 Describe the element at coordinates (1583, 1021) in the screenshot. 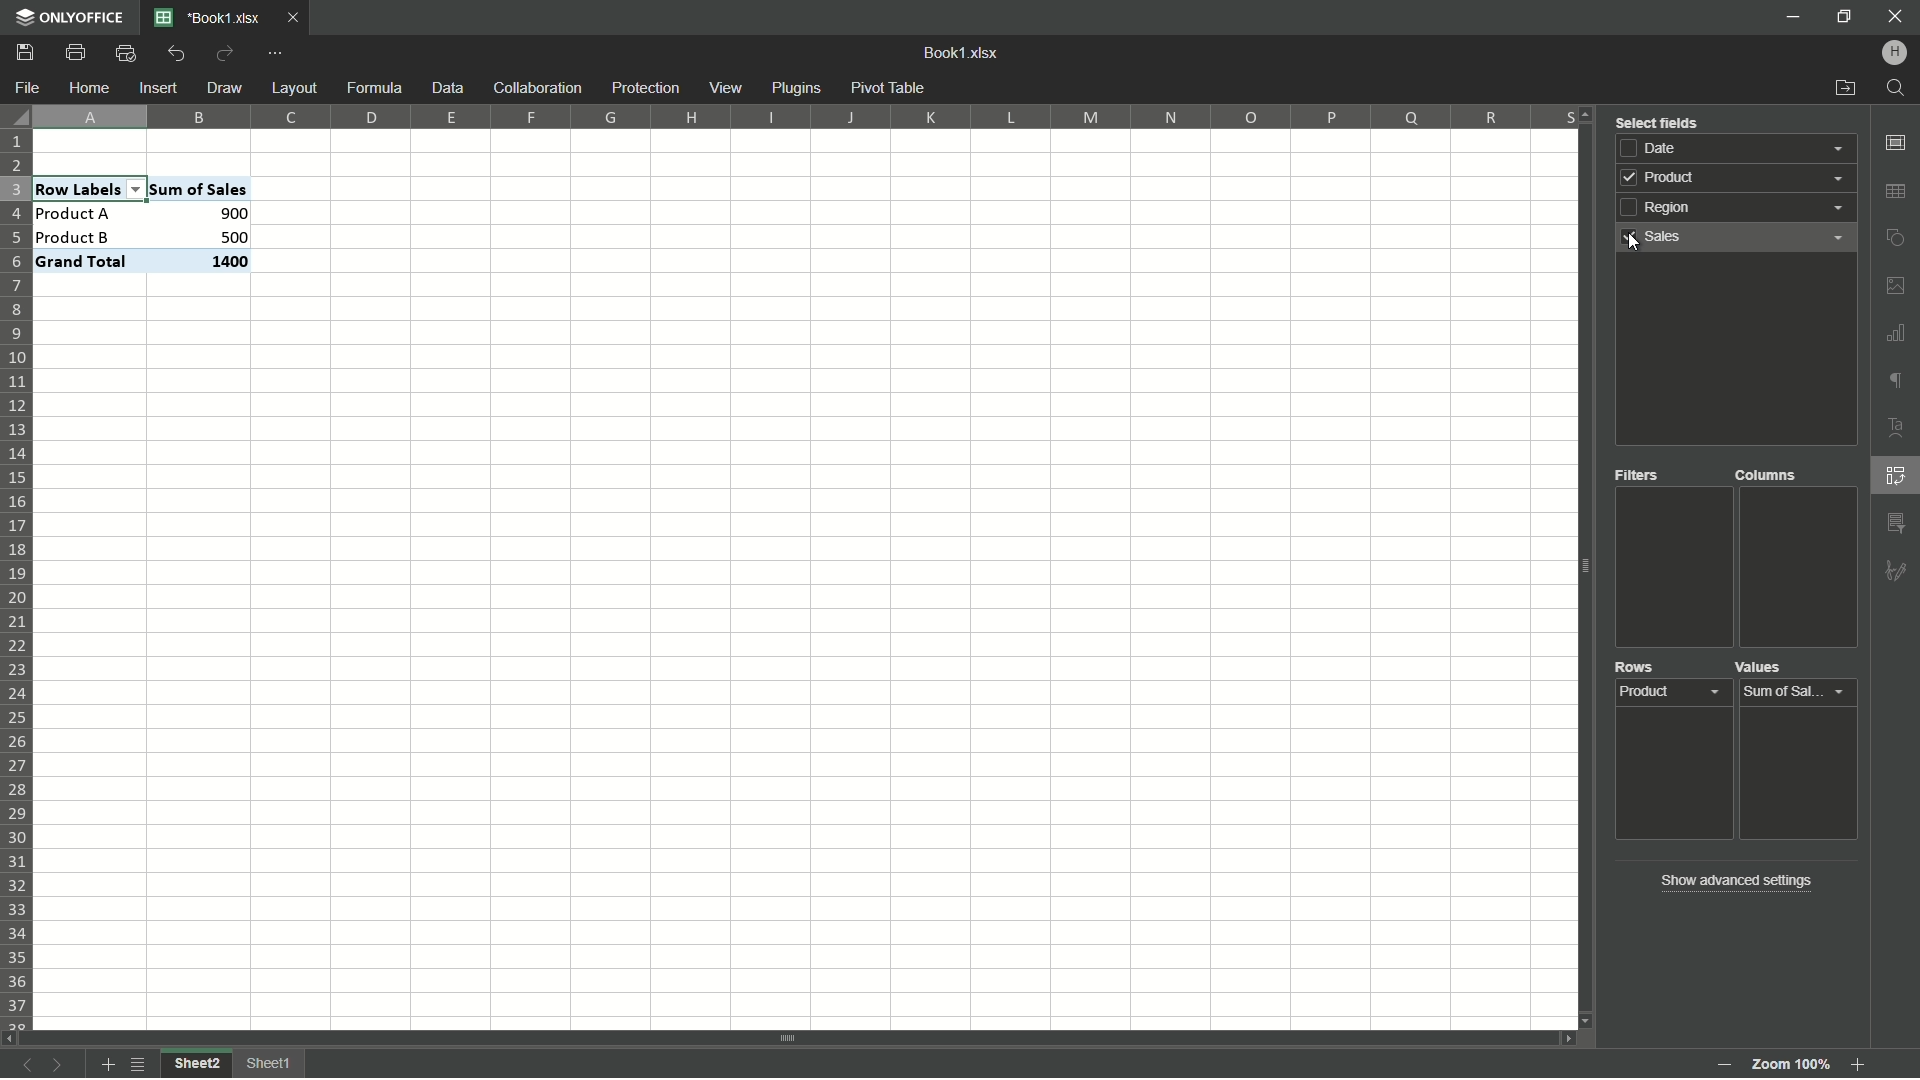

I see `scroll down` at that location.